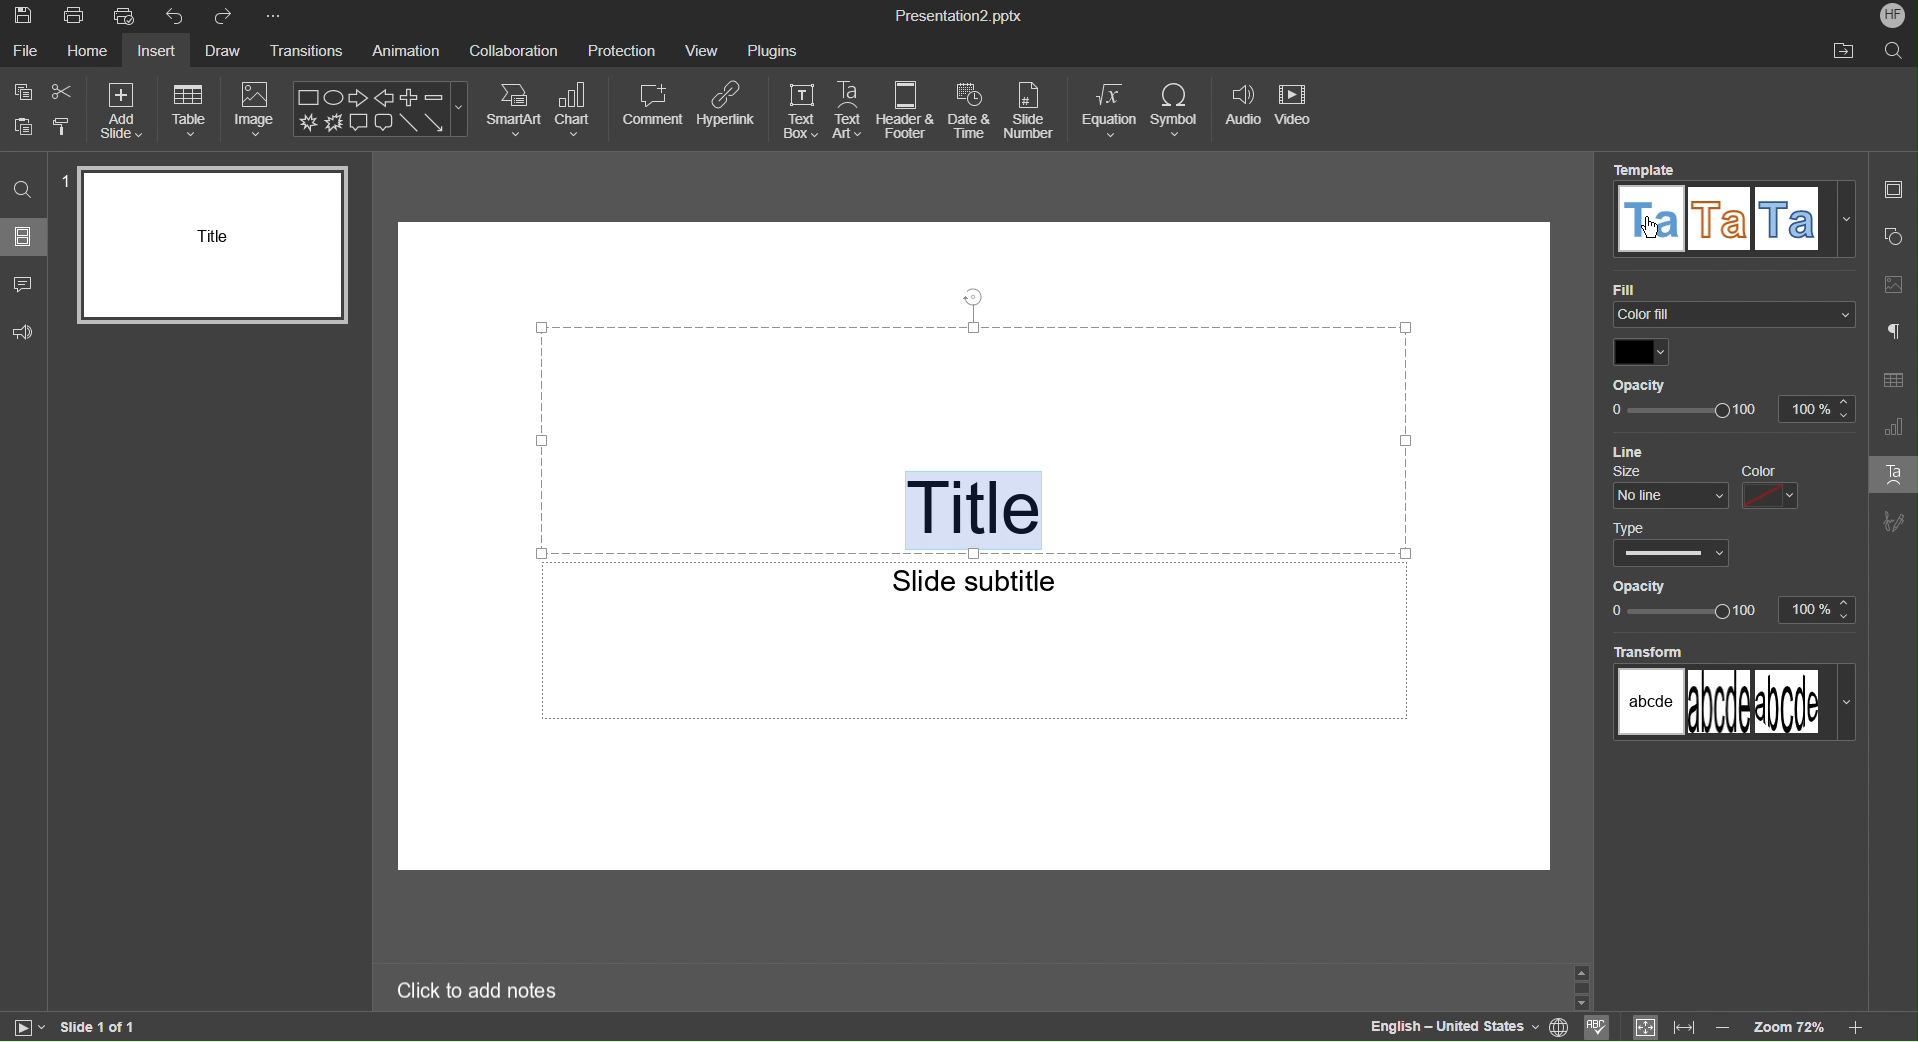 This screenshot has width=1918, height=1042. Describe the element at coordinates (1728, 403) in the screenshot. I see `Opacity` at that location.